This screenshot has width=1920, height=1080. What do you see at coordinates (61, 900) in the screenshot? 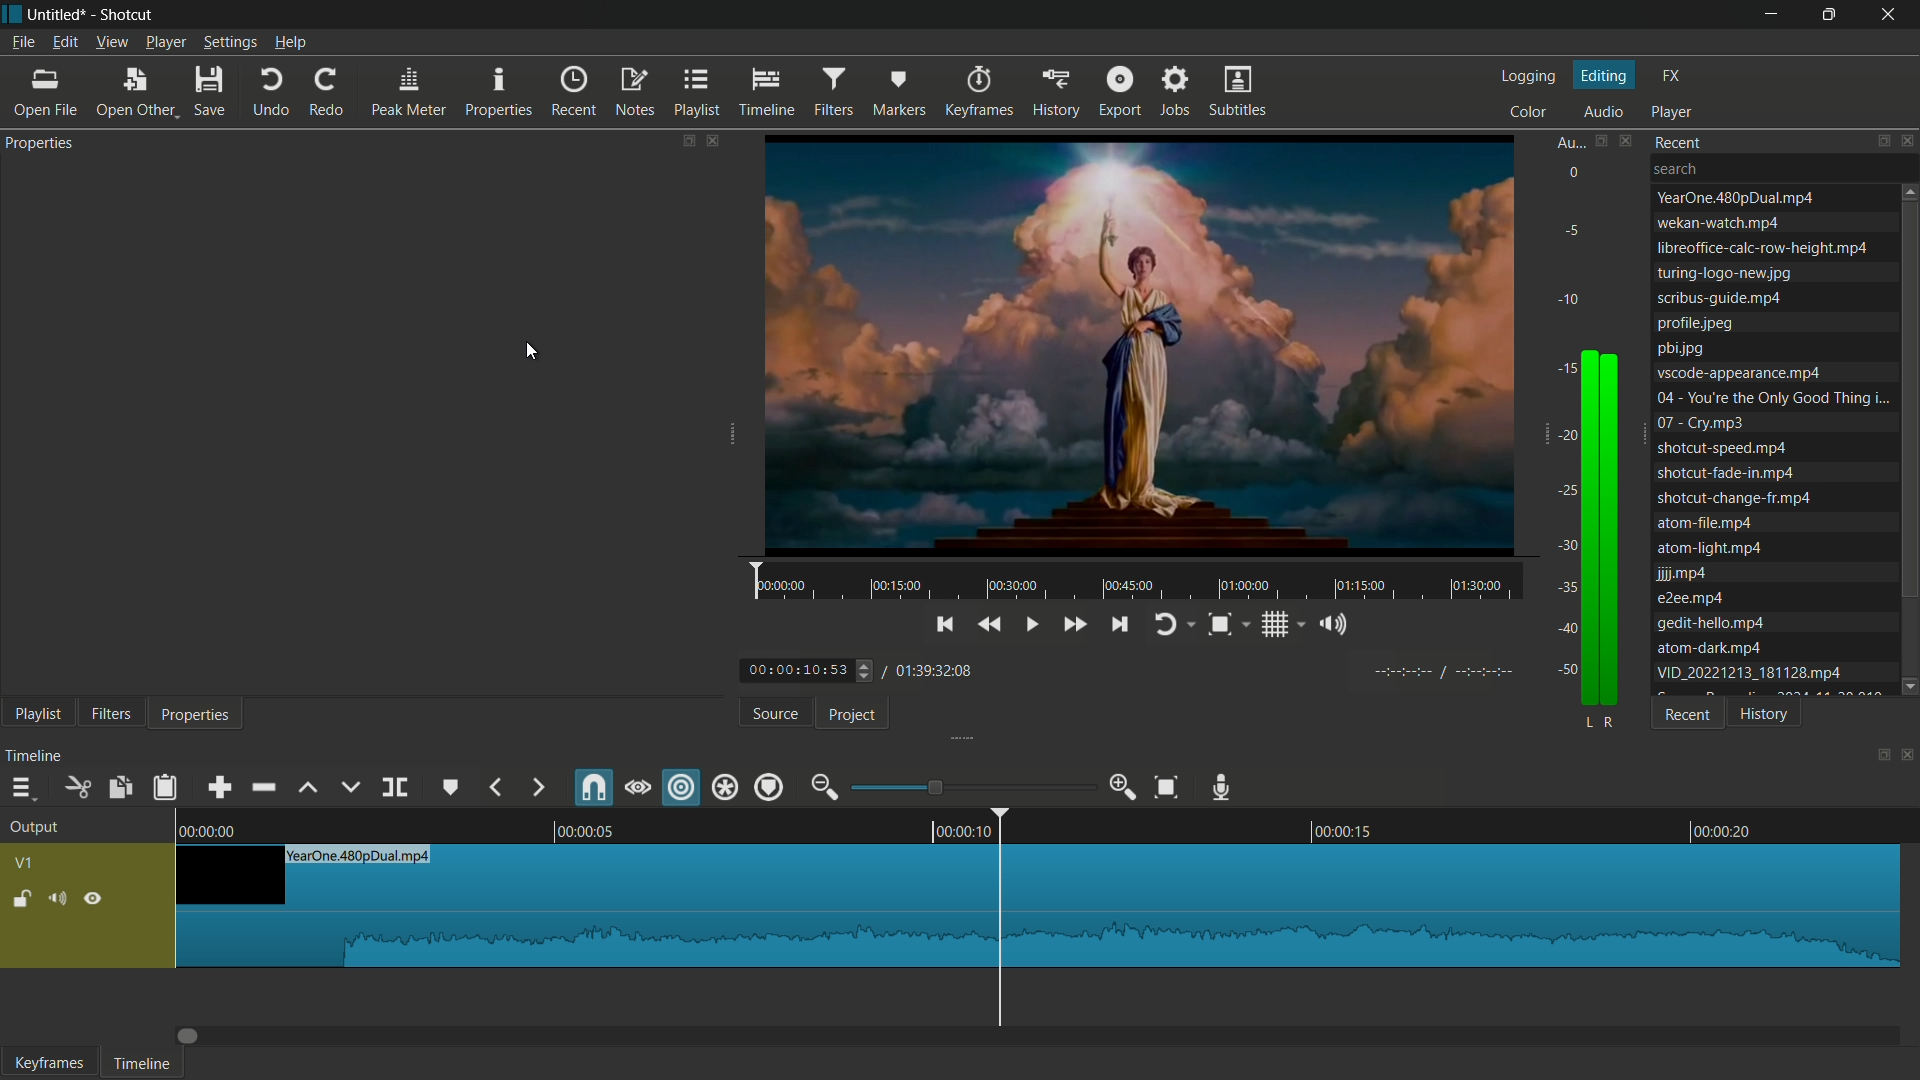
I see `mute` at bounding box center [61, 900].